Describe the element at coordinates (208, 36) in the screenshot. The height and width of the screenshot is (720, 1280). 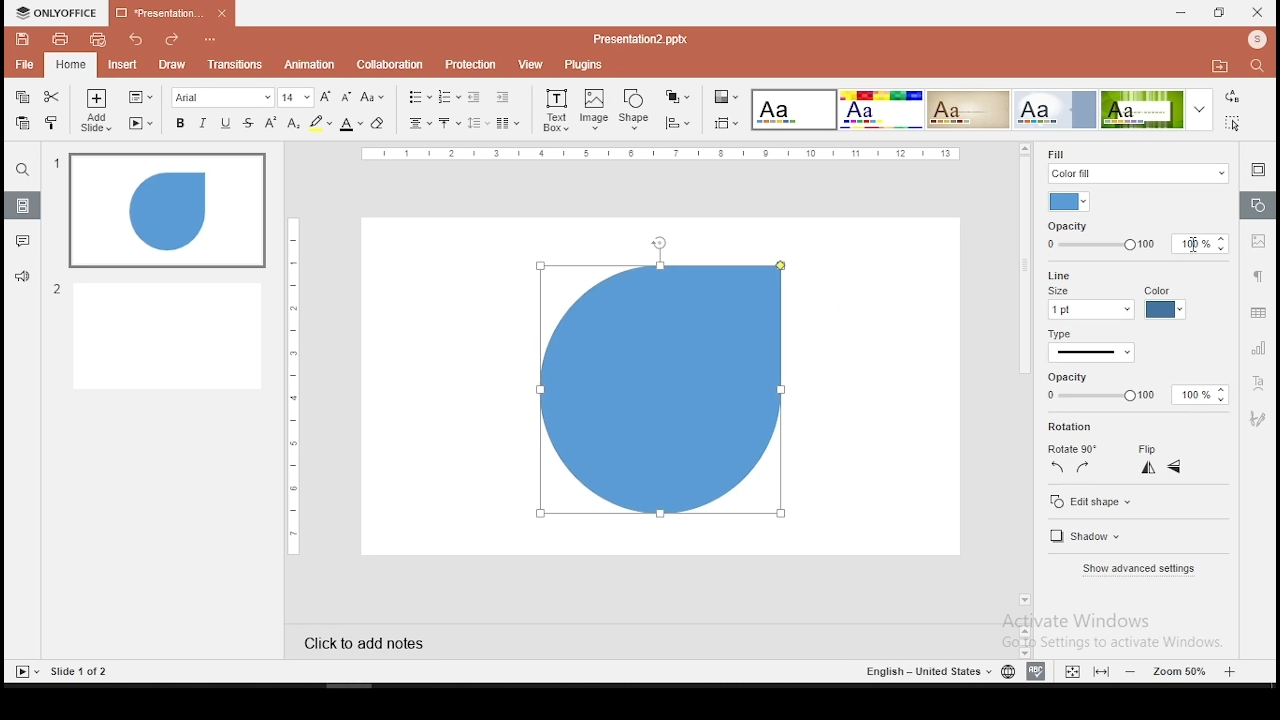
I see `customize quick action toolbar` at that location.